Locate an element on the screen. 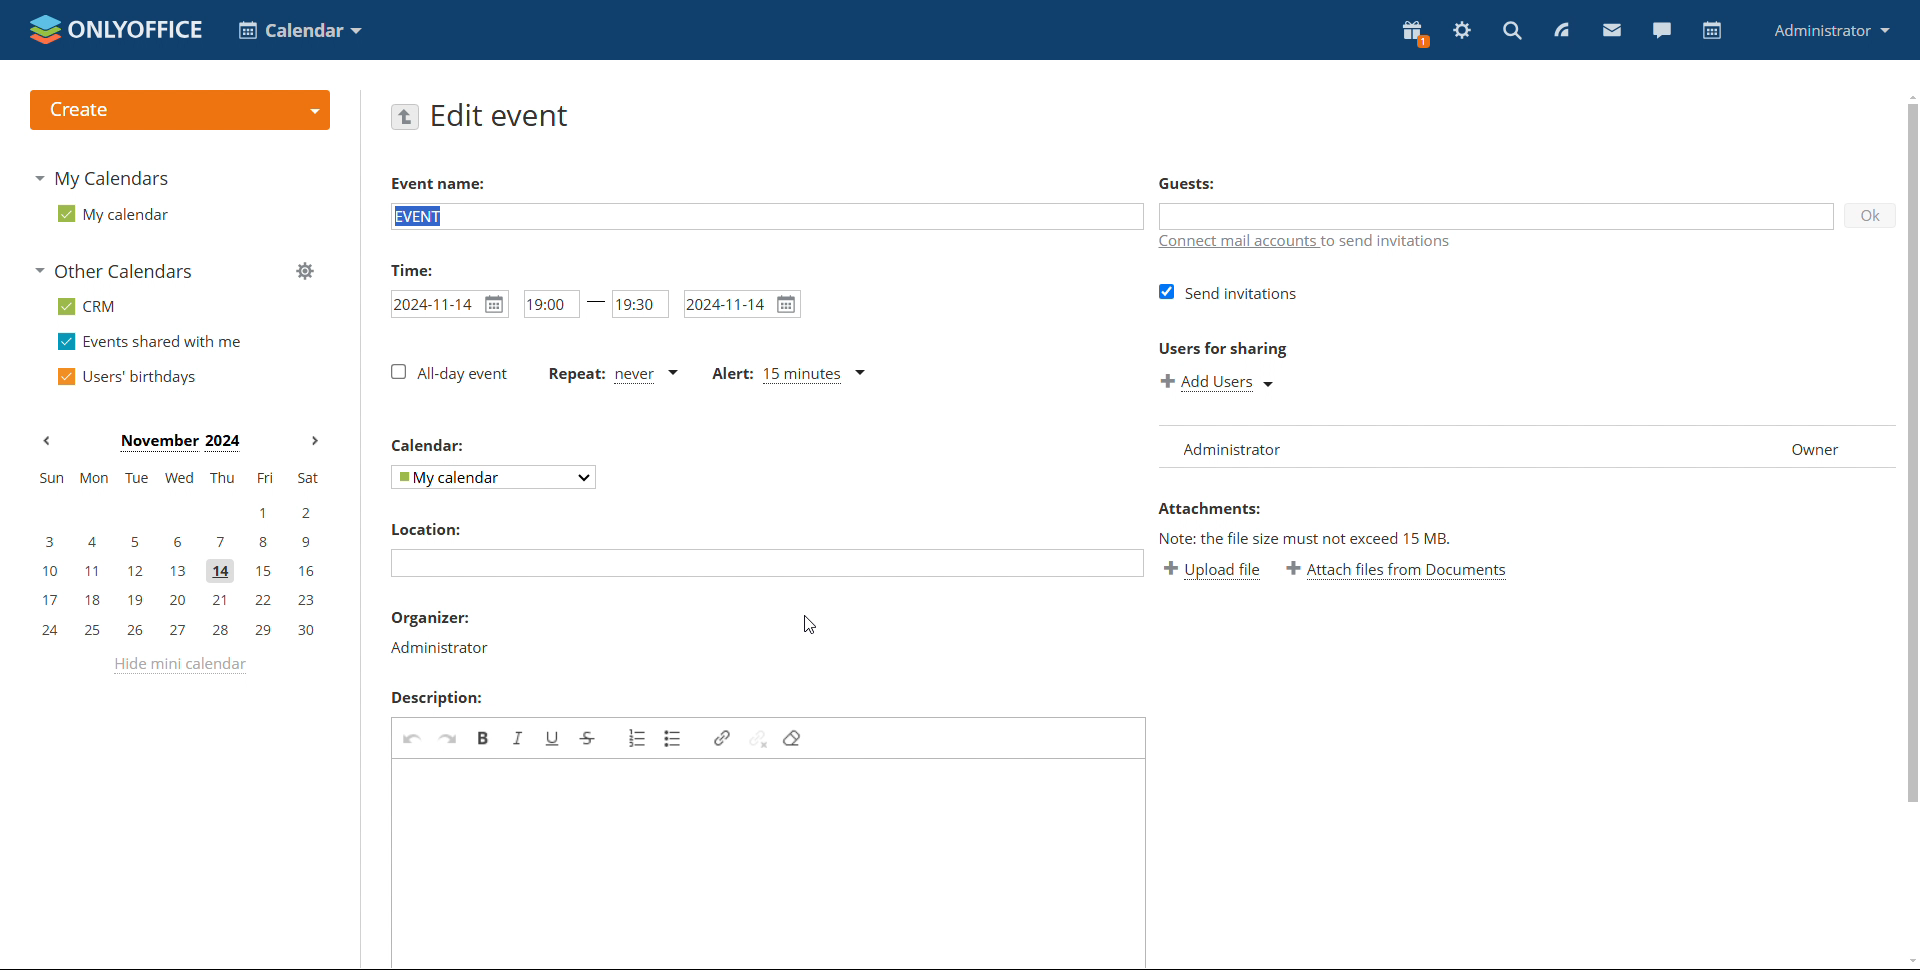 This screenshot has width=1920, height=970. end date is located at coordinates (741, 304).